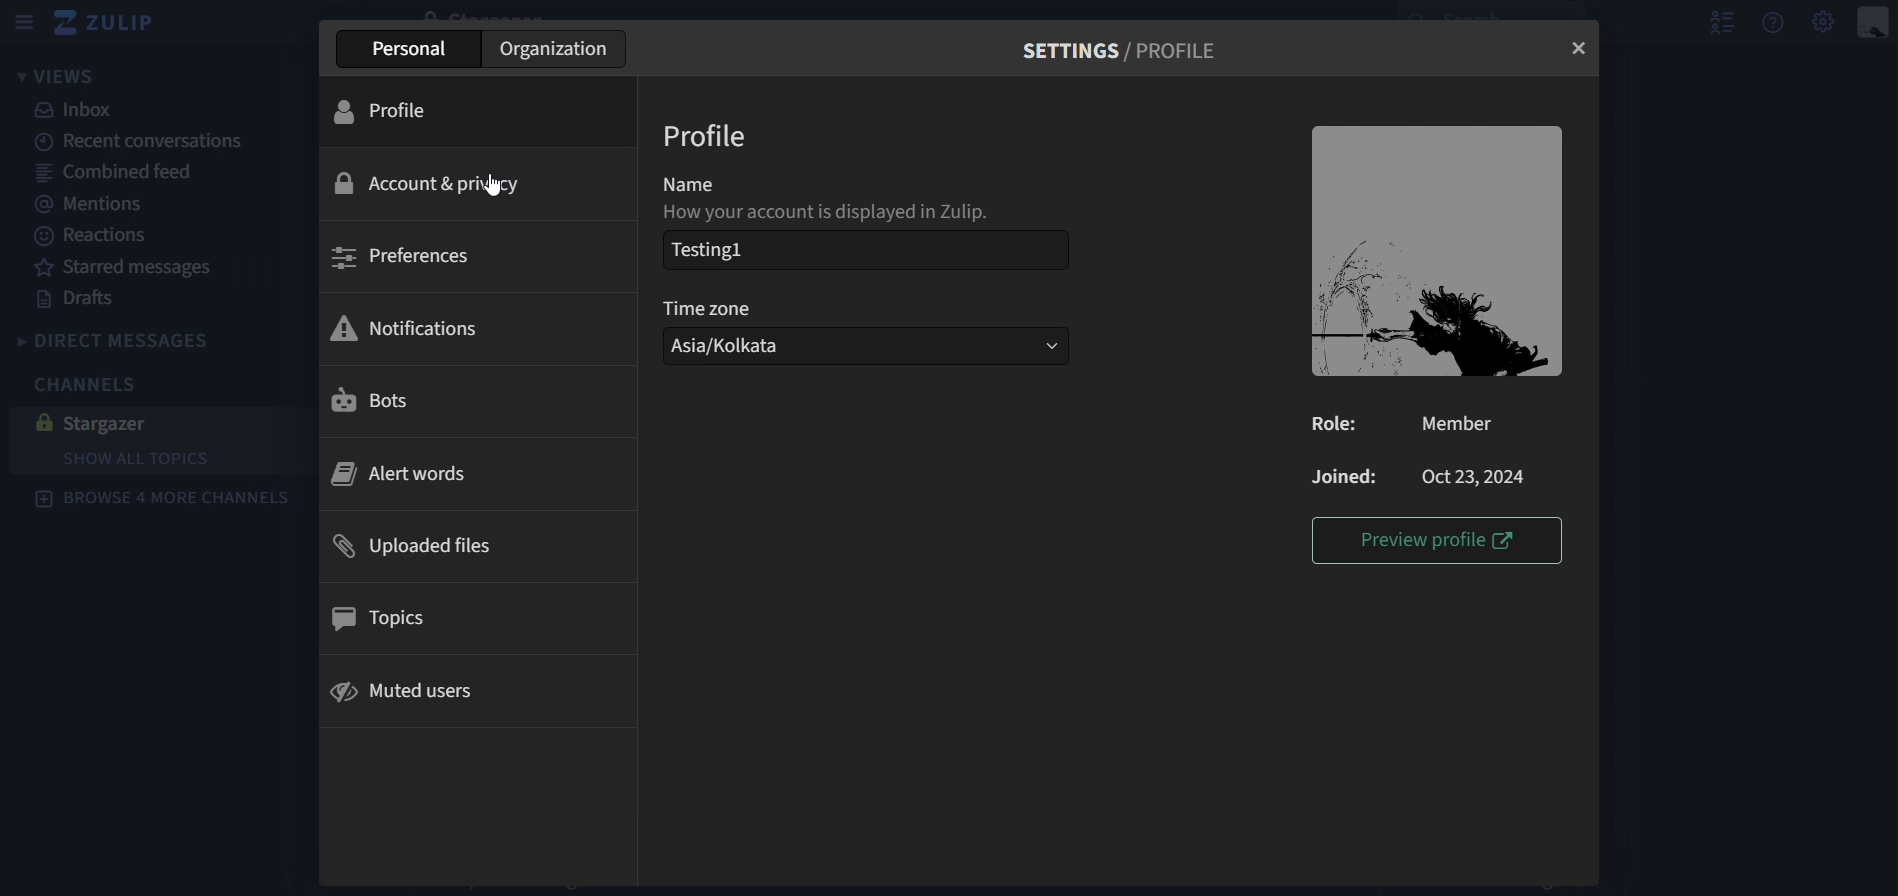  Describe the element at coordinates (1778, 24) in the screenshot. I see `help` at that location.